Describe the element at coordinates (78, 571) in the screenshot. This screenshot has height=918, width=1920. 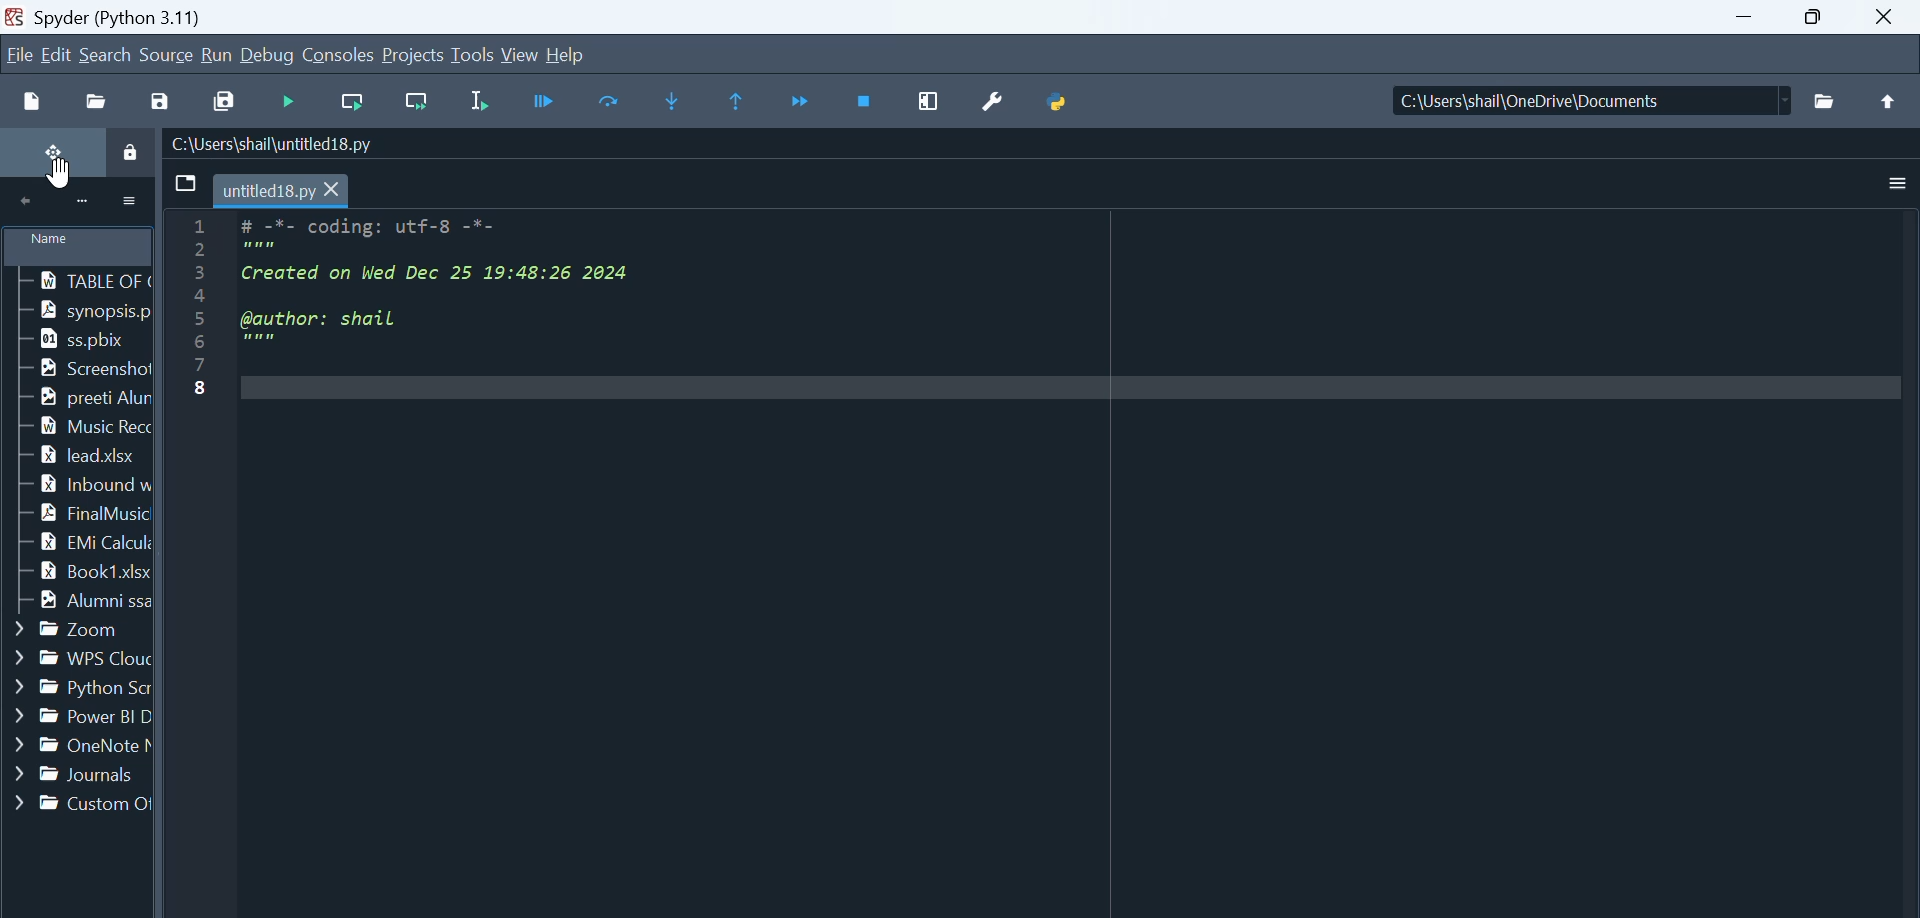
I see `Book1.xIsx..` at that location.